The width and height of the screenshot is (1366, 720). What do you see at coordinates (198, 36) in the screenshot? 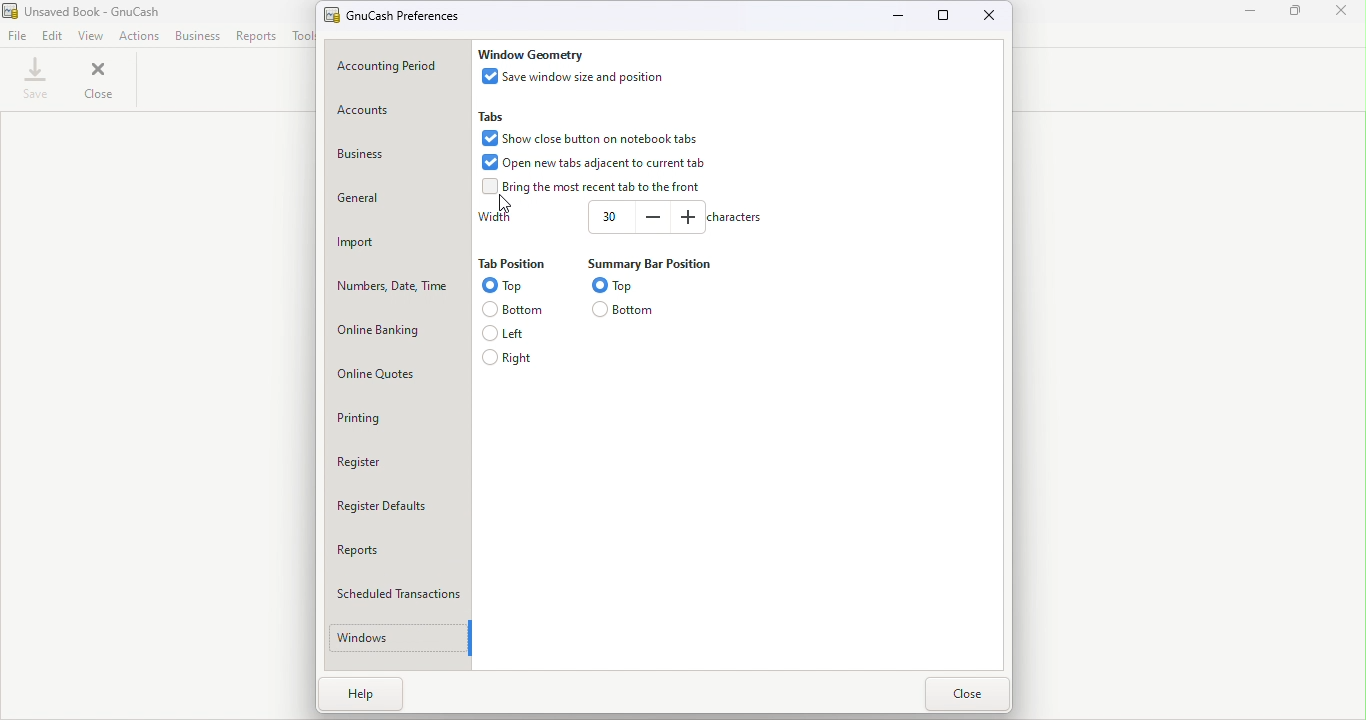
I see `Business` at bounding box center [198, 36].